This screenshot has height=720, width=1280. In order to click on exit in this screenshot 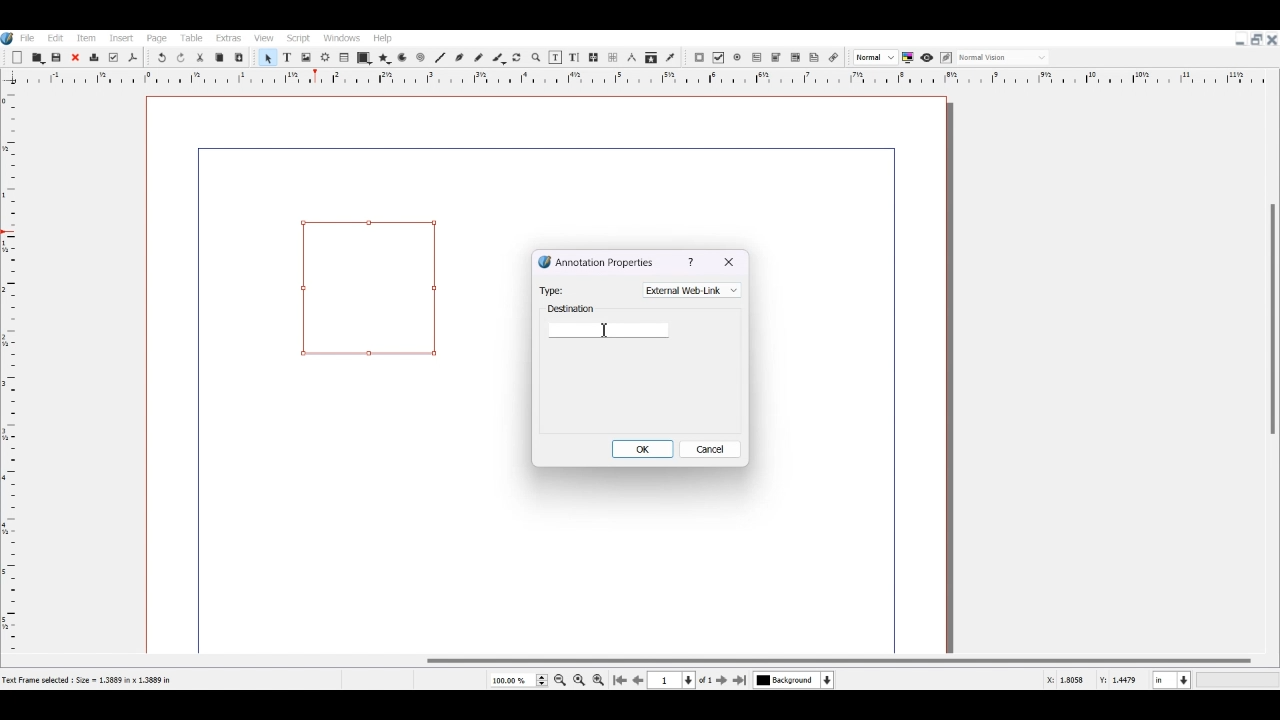, I will do `click(730, 263)`.